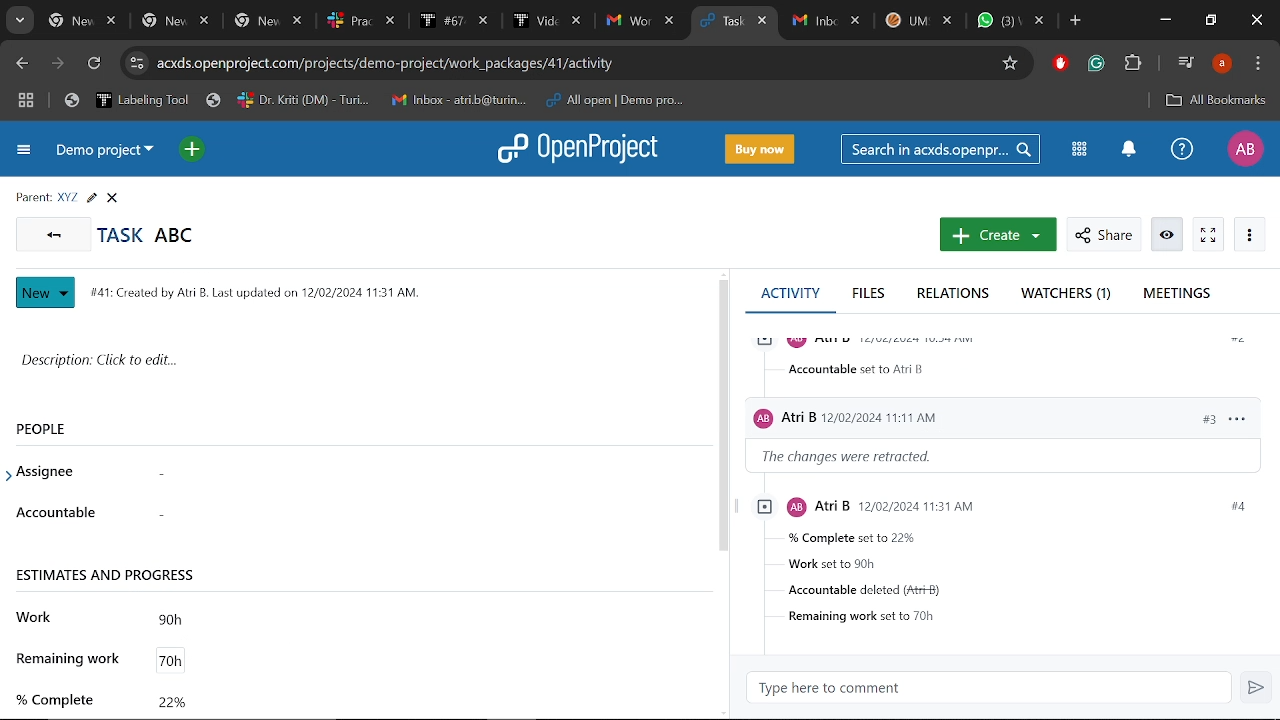 The height and width of the screenshot is (720, 1280). What do you see at coordinates (1079, 149) in the screenshot?
I see `Modules` at bounding box center [1079, 149].